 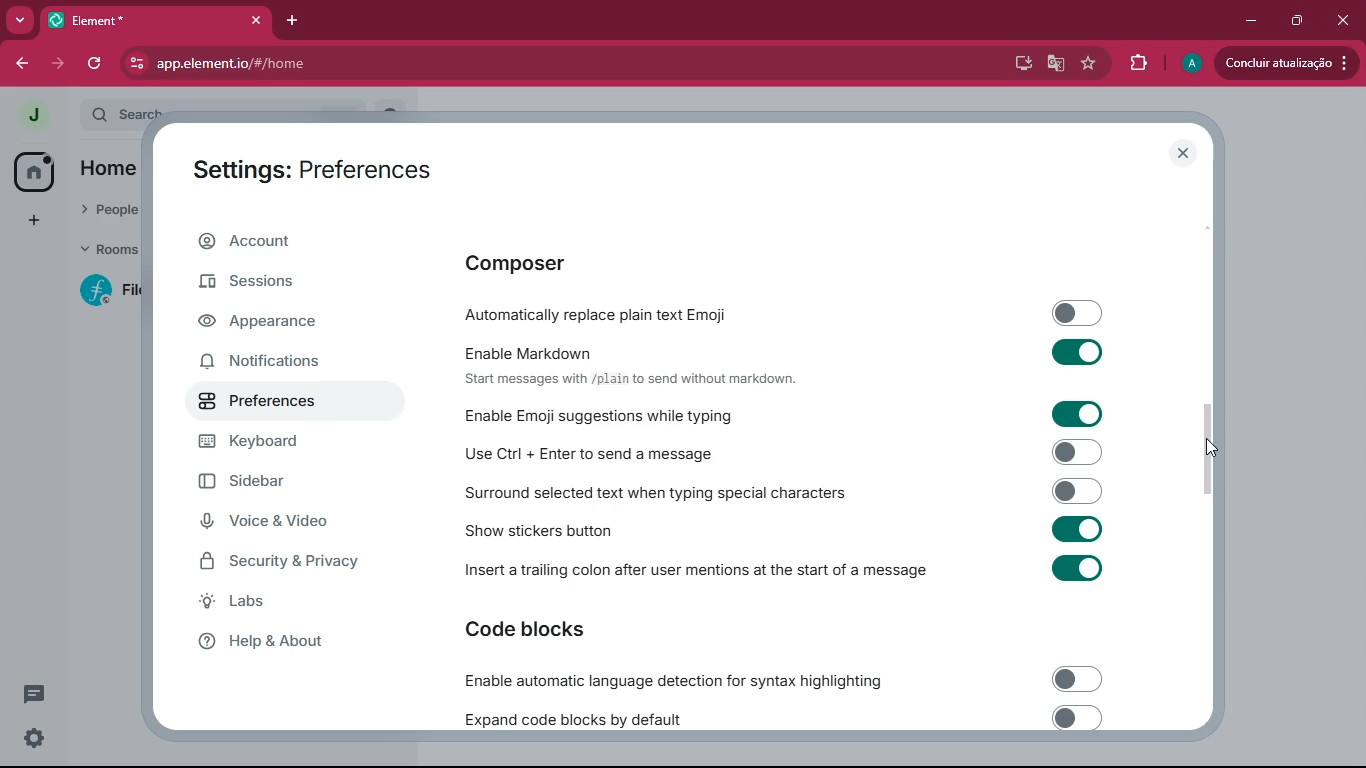 What do you see at coordinates (1137, 64) in the screenshot?
I see `extensions` at bounding box center [1137, 64].